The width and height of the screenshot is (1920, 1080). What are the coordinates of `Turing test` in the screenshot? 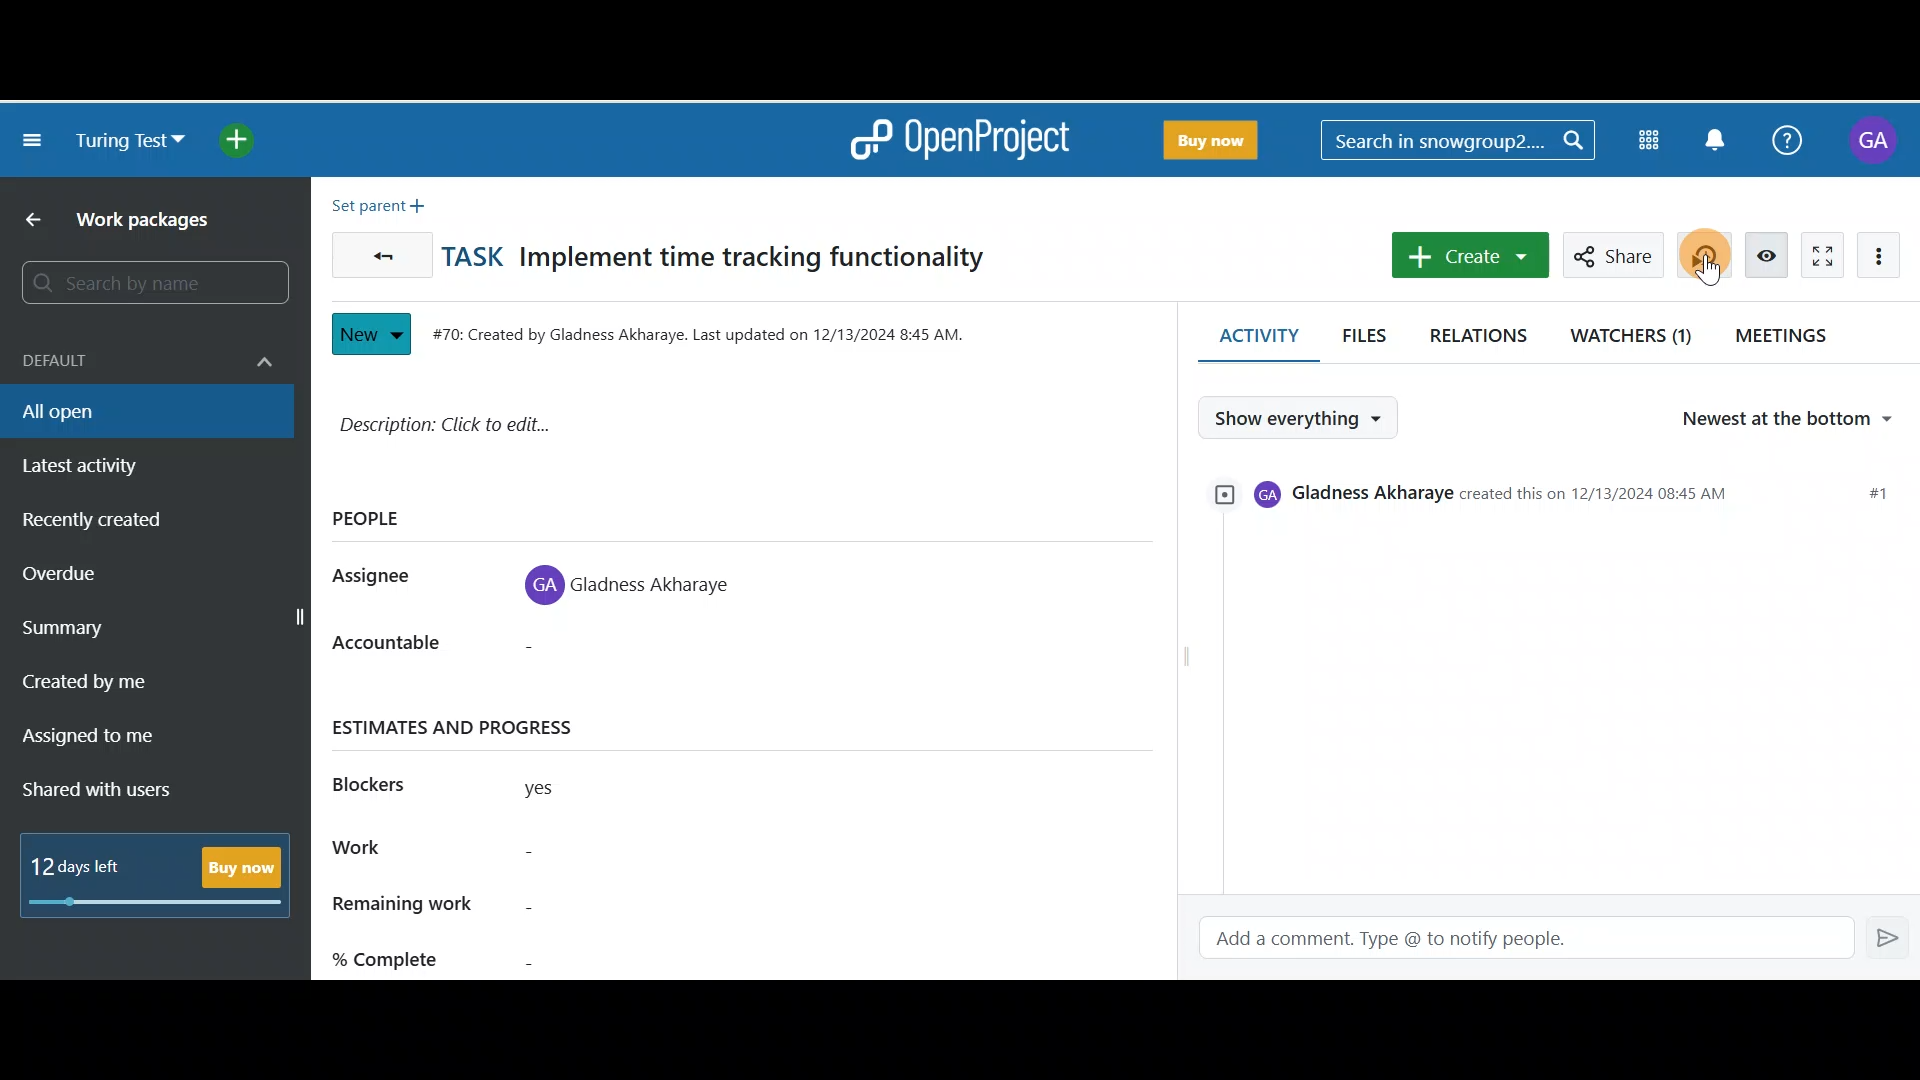 It's located at (130, 141).